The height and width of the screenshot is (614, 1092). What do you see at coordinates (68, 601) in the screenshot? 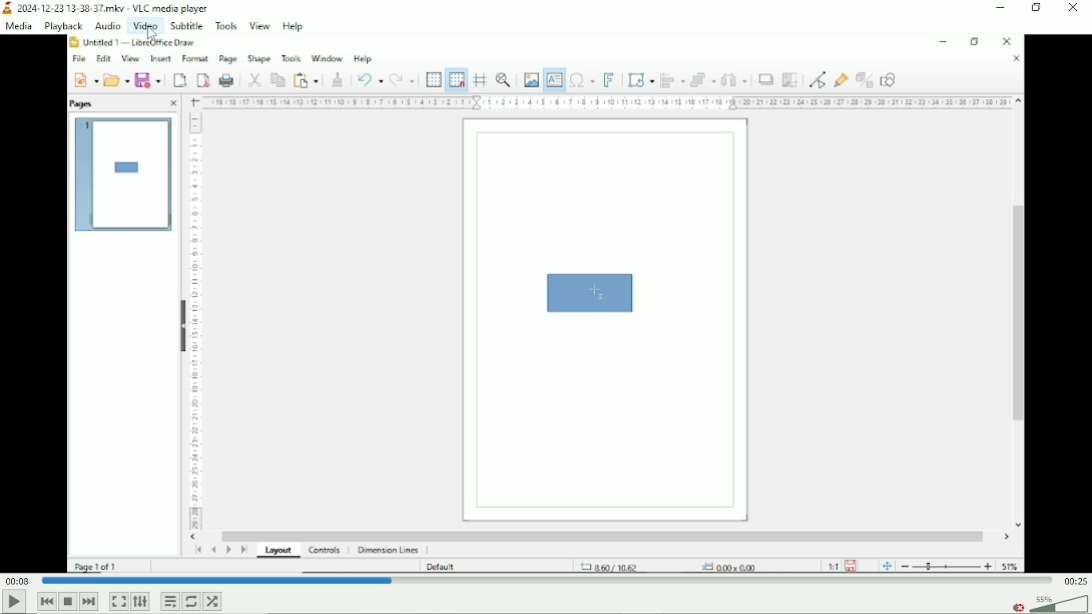
I see `Stop playlist` at bounding box center [68, 601].